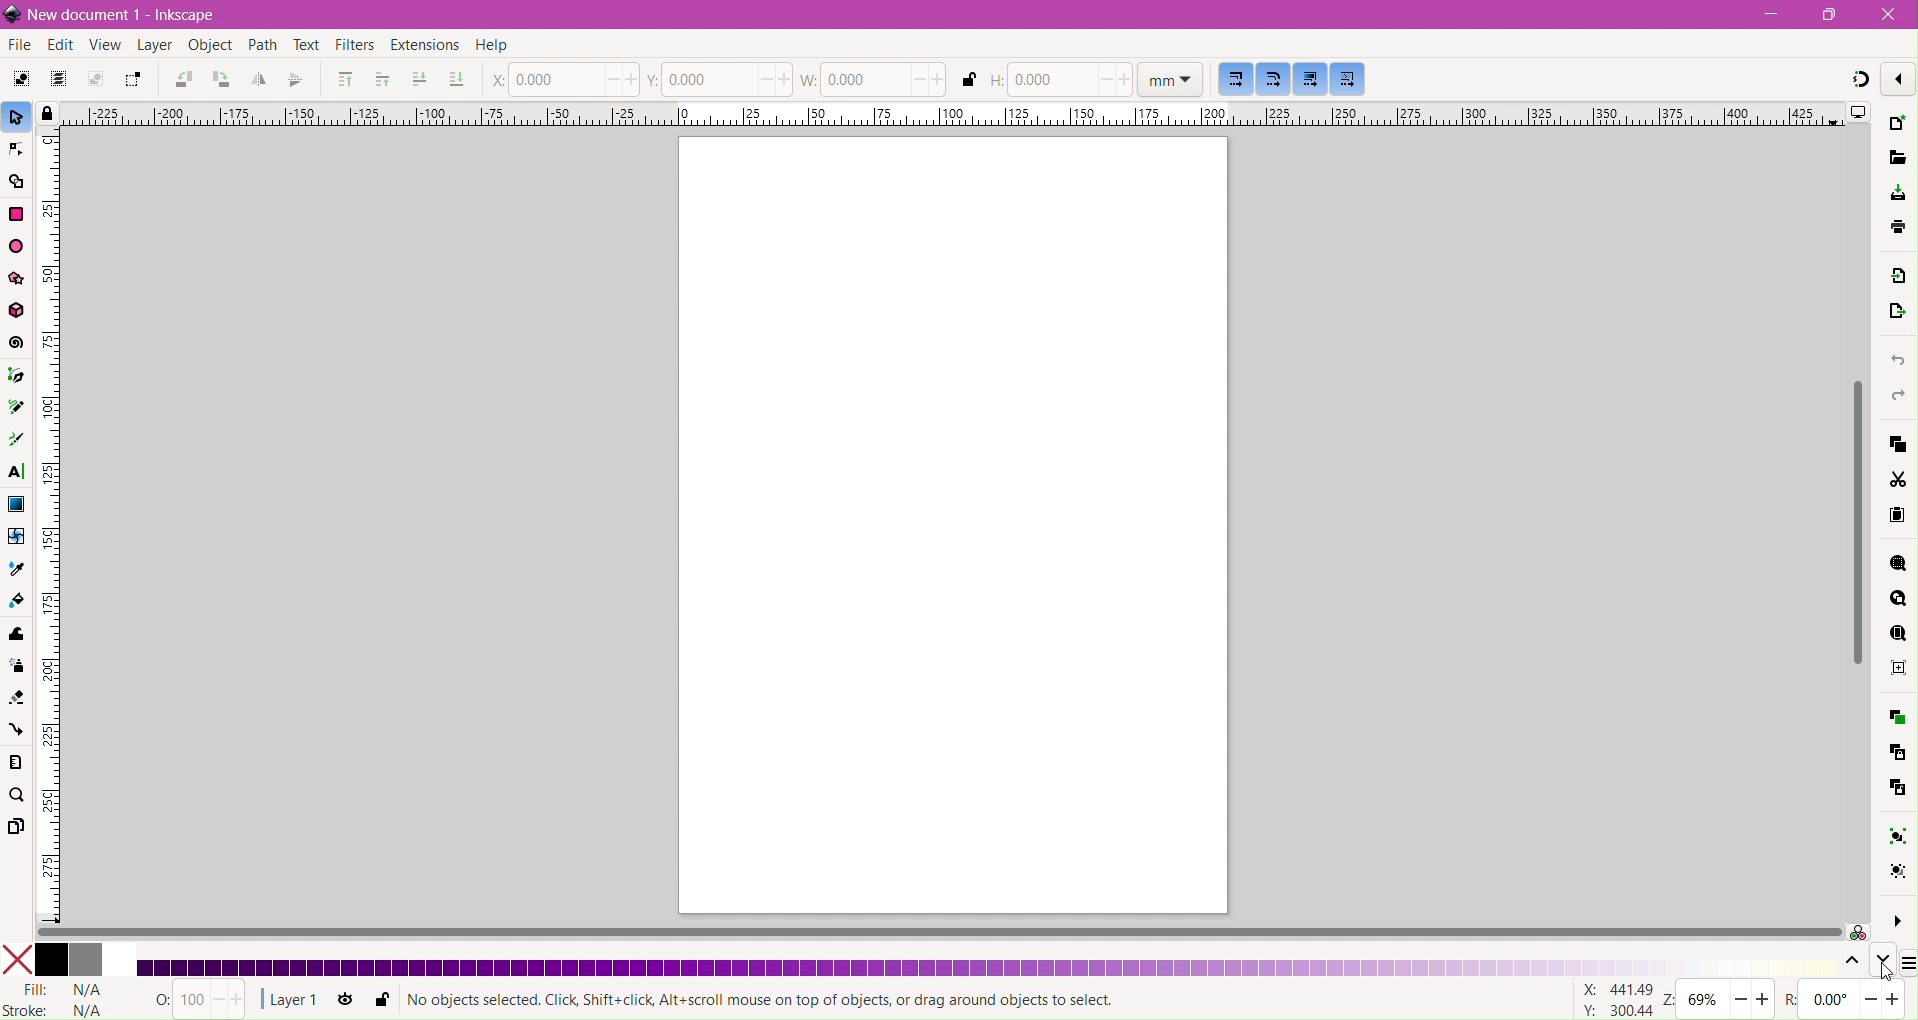 The image size is (1918, 1020). Describe the element at coordinates (57, 44) in the screenshot. I see `Edit` at that location.